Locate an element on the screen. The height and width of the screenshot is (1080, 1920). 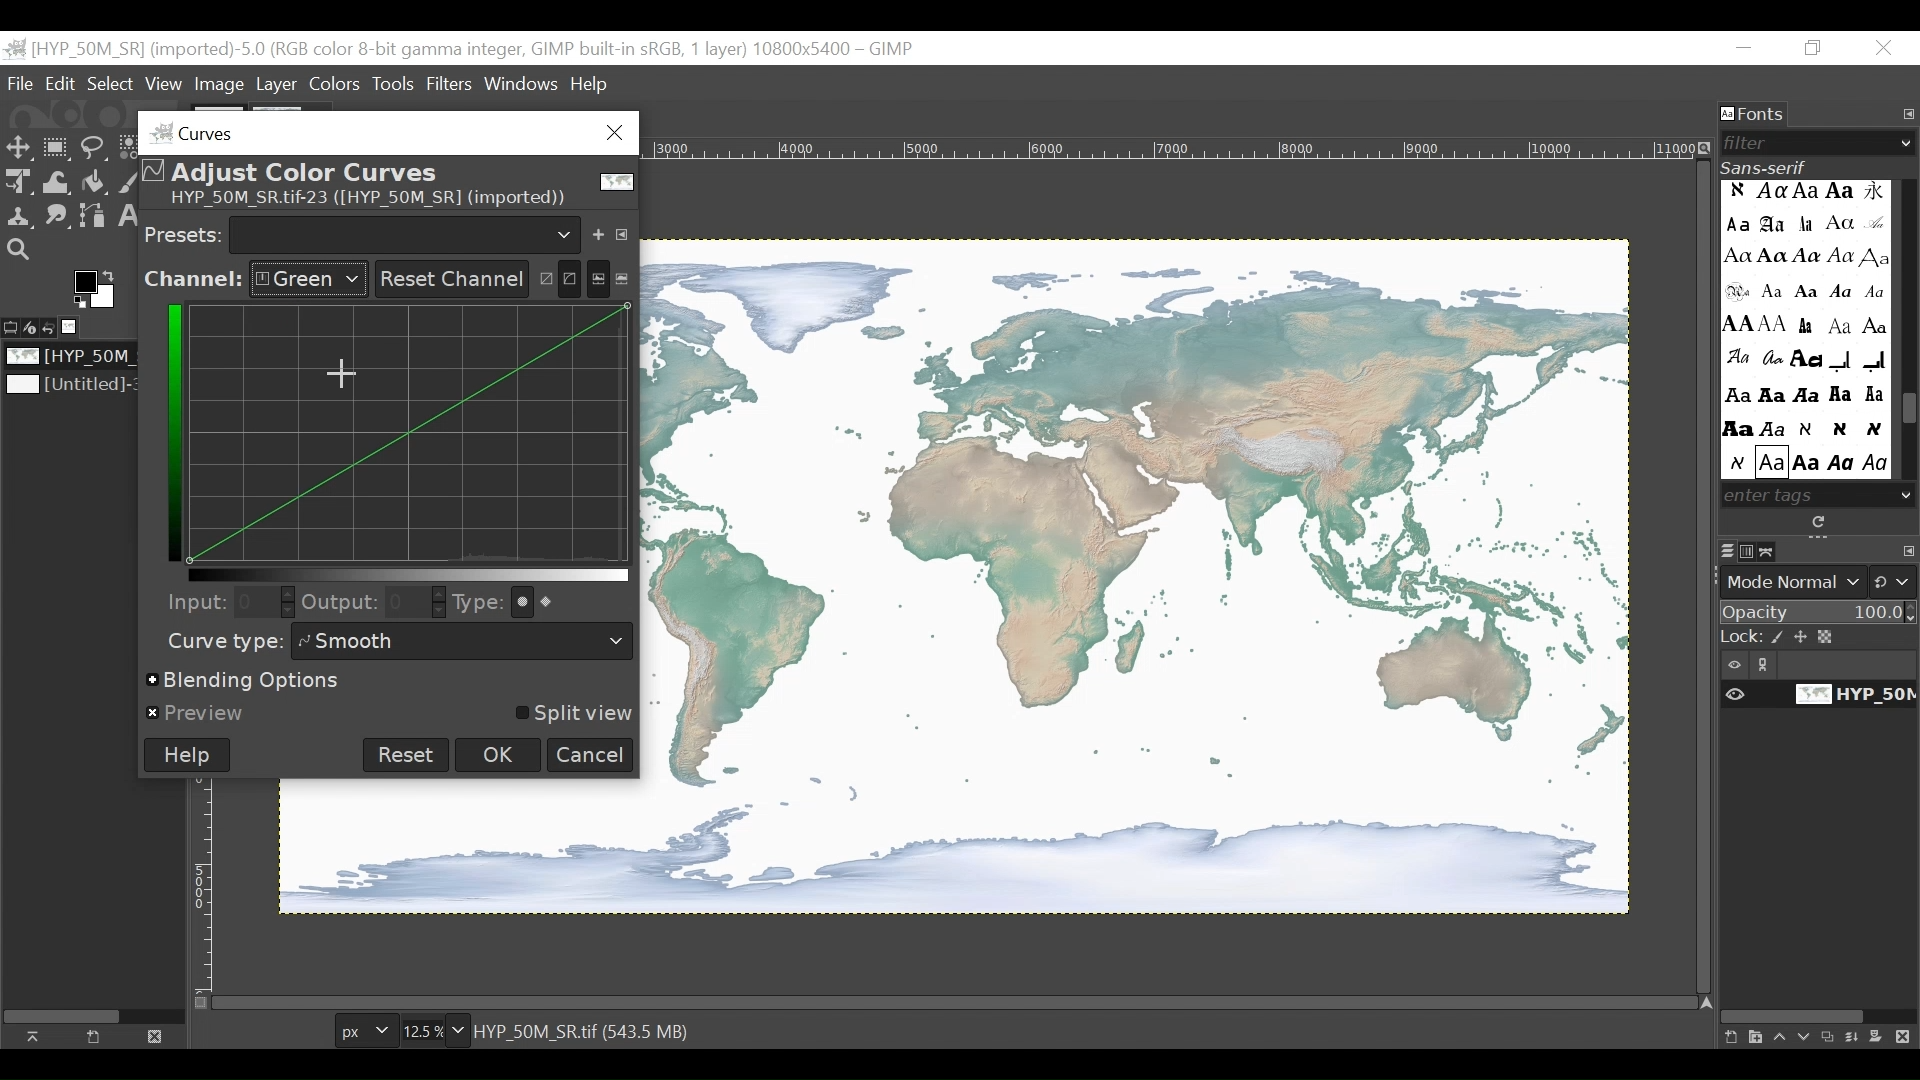
Select is located at coordinates (110, 84).